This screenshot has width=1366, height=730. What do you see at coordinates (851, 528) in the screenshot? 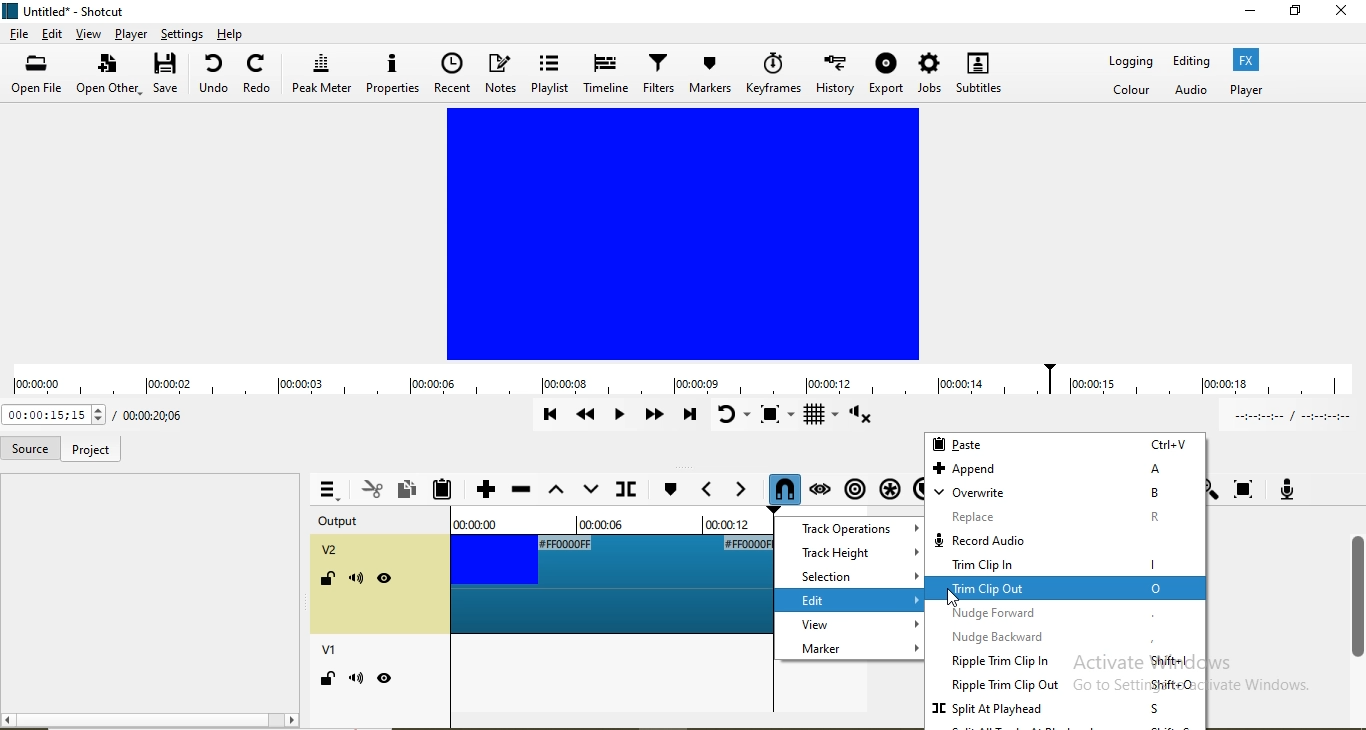
I see `track operations` at bounding box center [851, 528].